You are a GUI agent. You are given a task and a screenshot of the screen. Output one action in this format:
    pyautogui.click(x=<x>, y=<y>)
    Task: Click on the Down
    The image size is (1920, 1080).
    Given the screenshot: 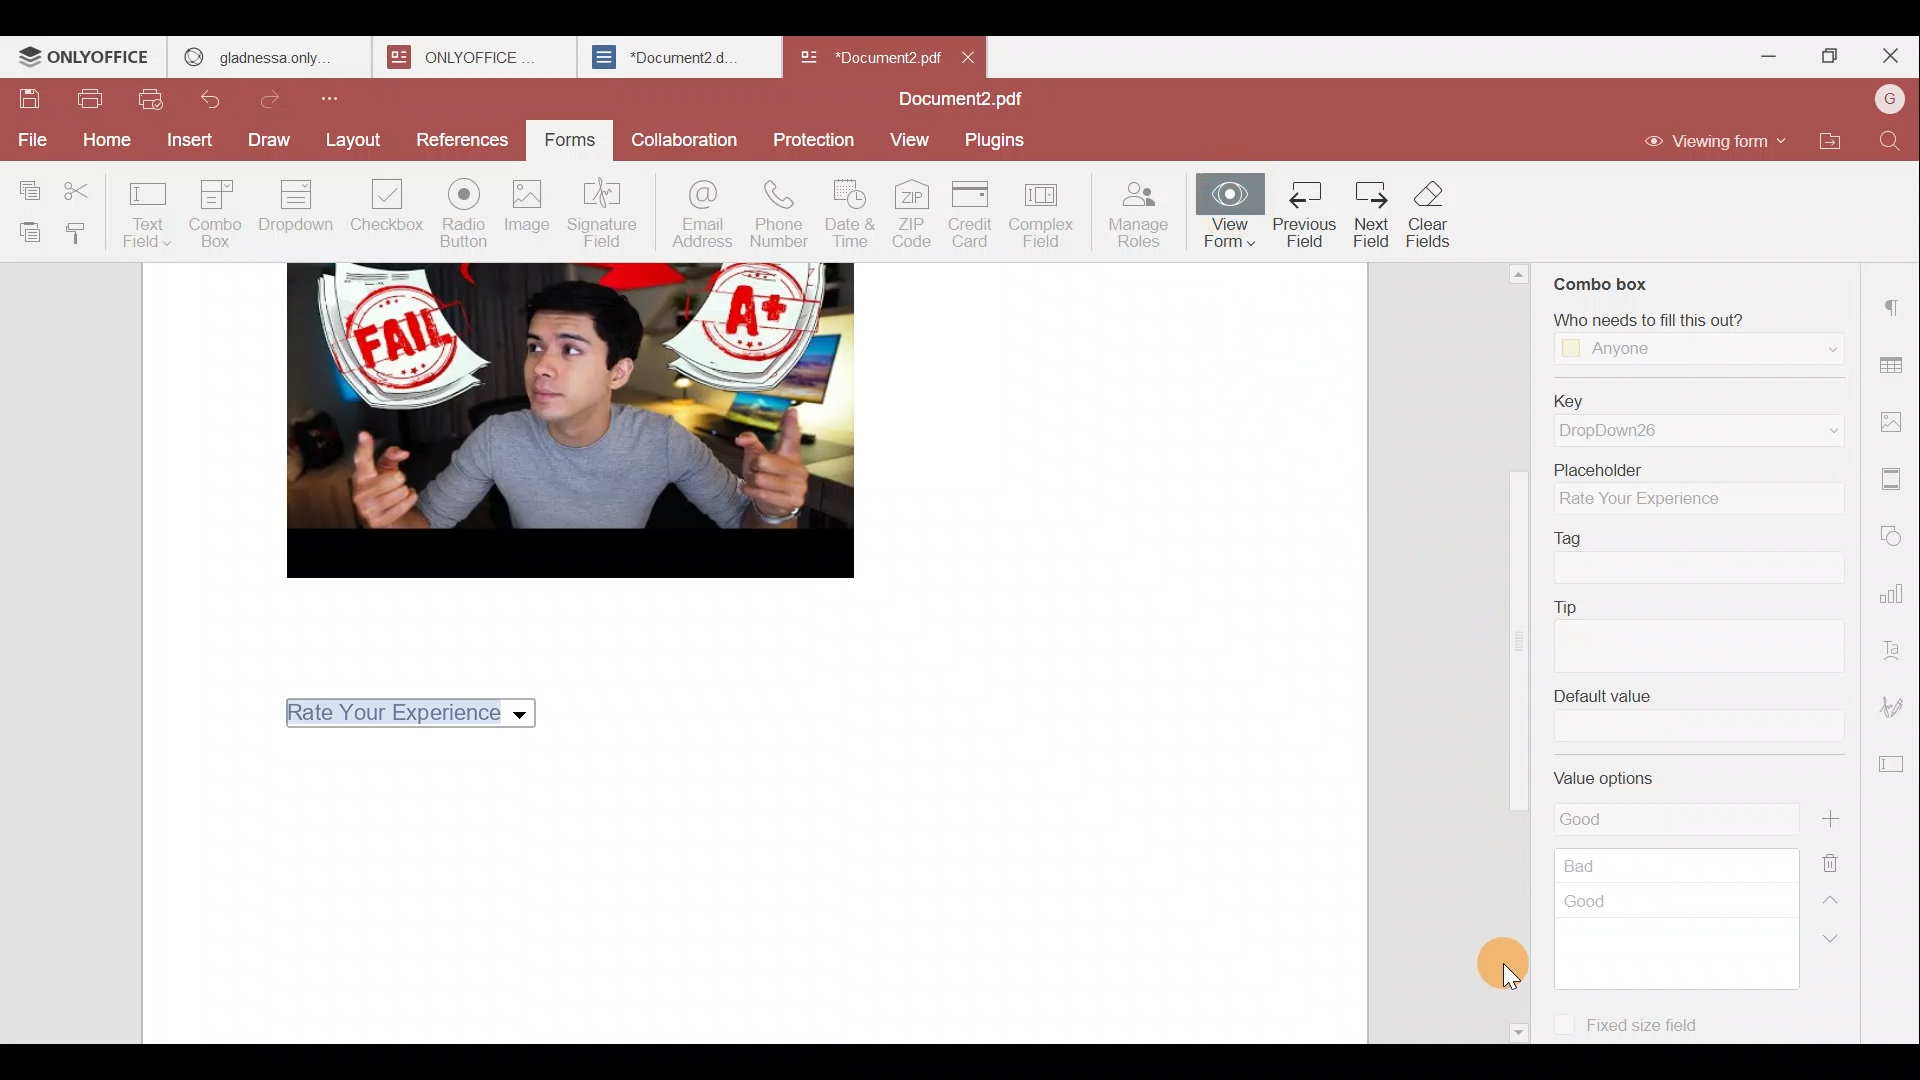 What is the action you would take?
    pyautogui.click(x=1840, y=947)
    